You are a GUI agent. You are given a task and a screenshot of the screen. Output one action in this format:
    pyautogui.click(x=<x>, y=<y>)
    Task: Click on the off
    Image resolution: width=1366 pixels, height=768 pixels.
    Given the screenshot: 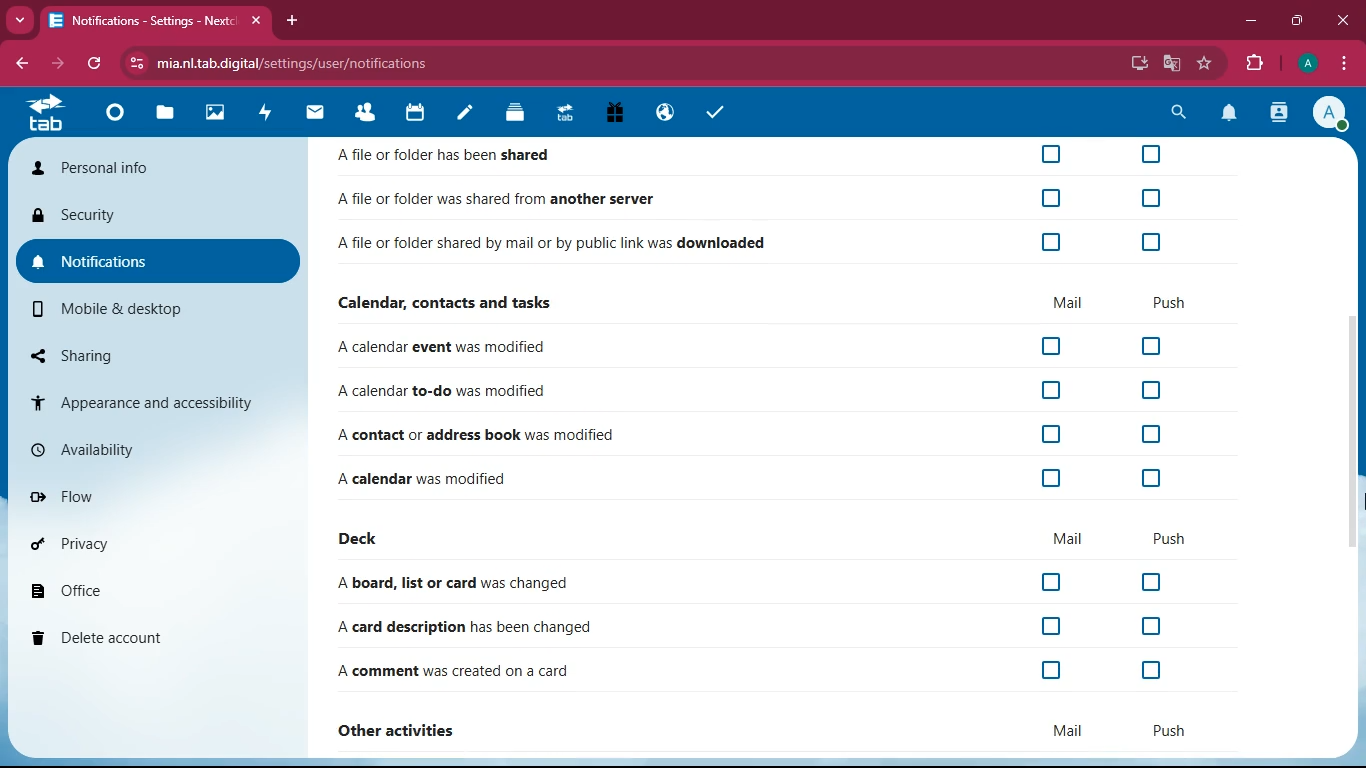 What is the action you would take?
    pyautogui.click(x=1153, y=197)
    